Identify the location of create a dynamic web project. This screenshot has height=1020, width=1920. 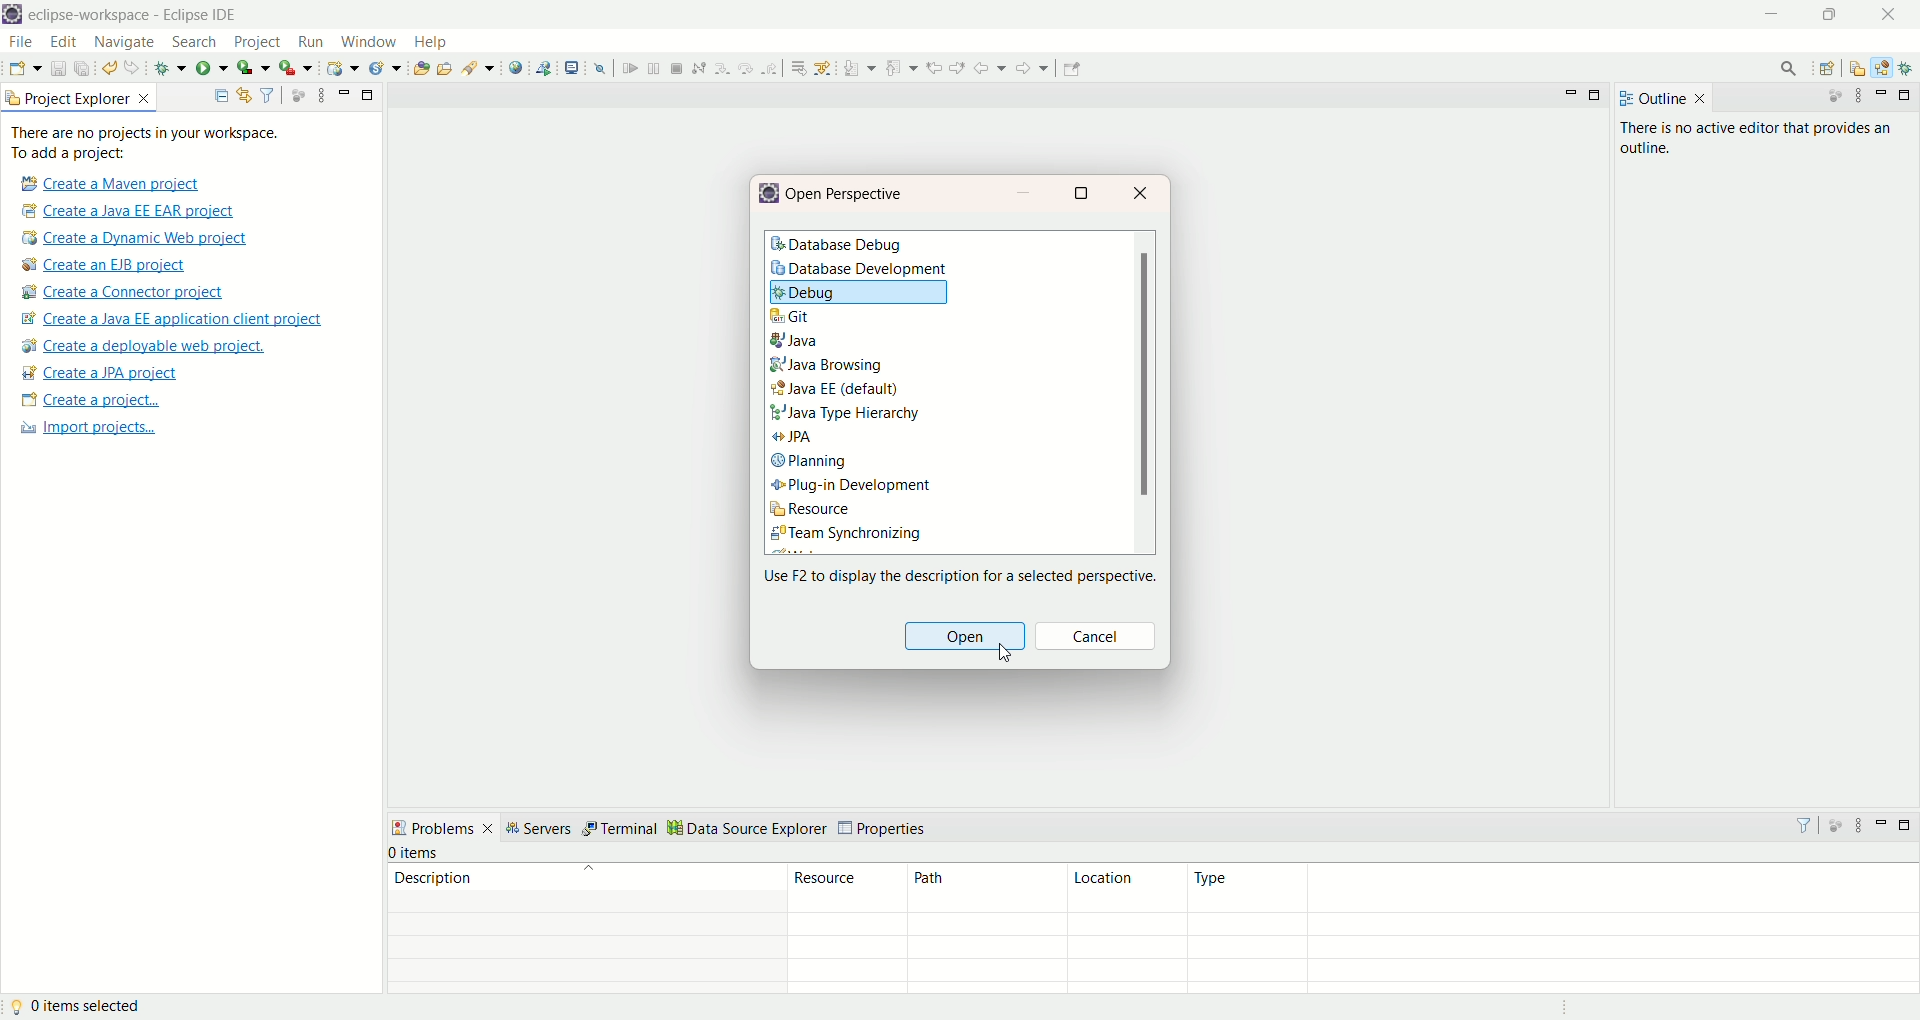
(341, 70).